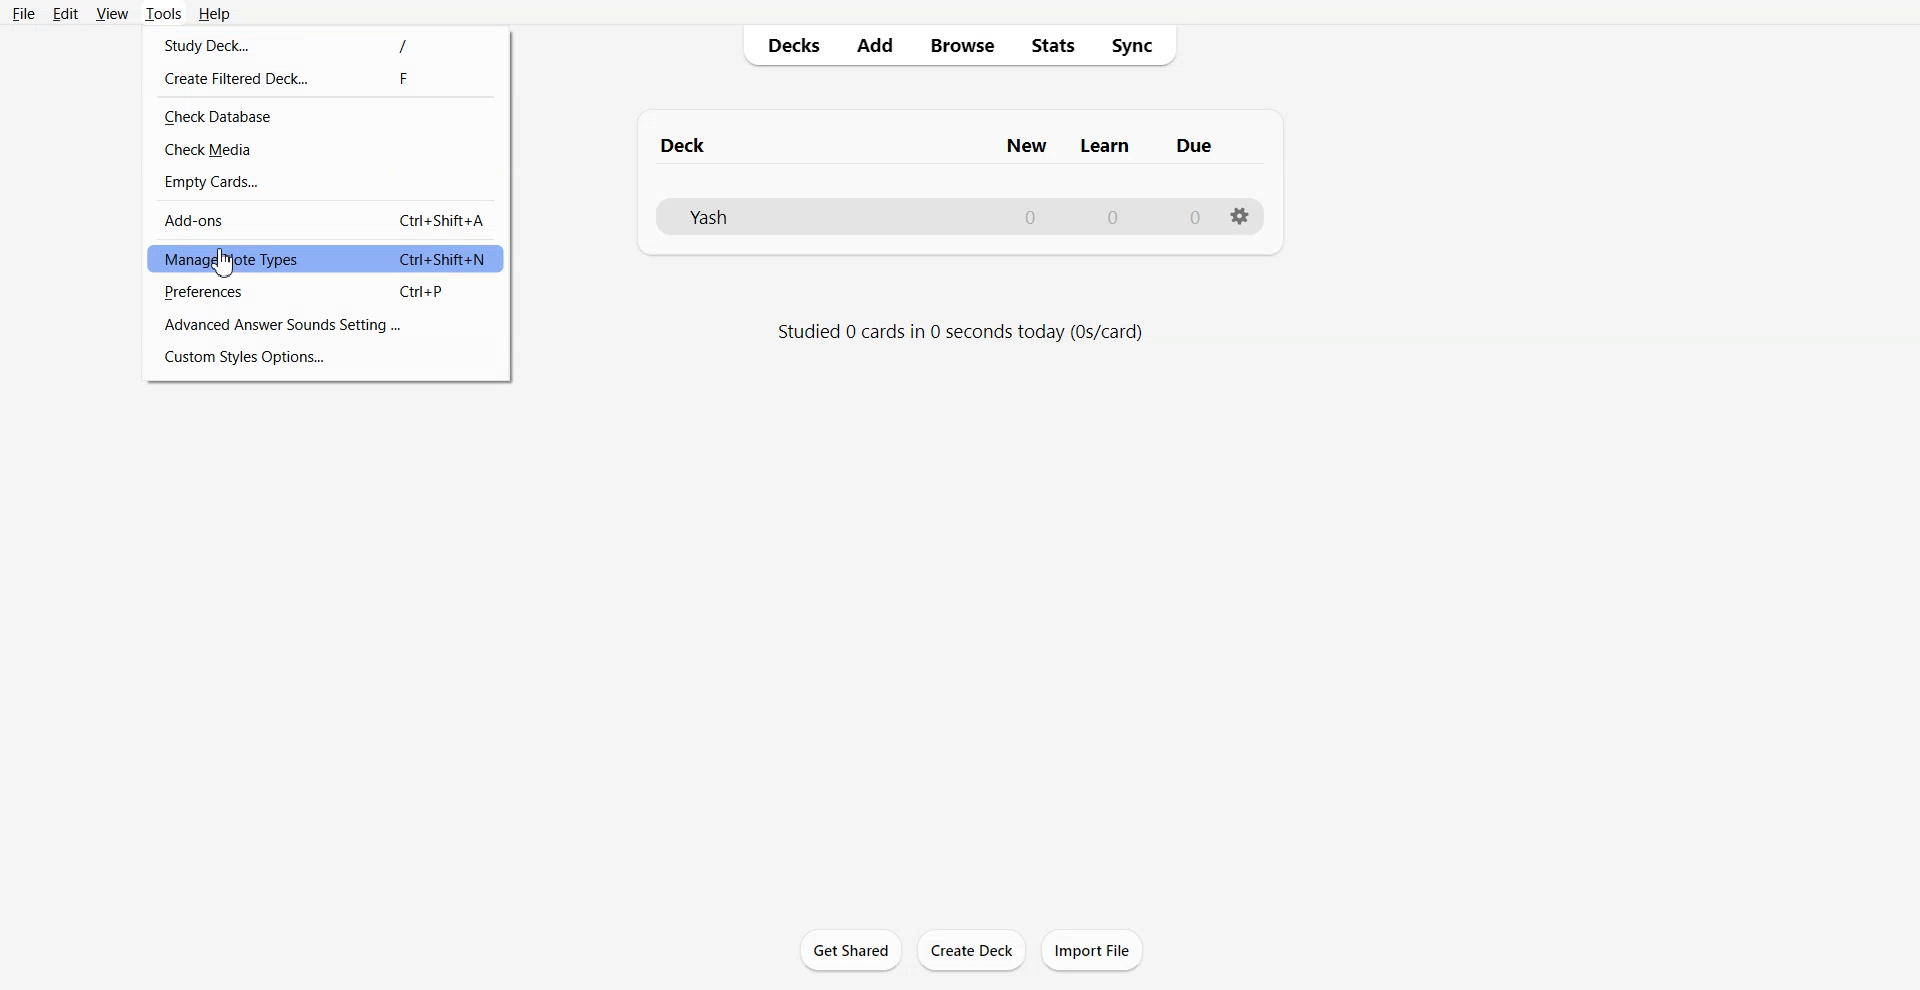 The height and width of the screenshot is (990, 1920). I want to click on File, so click(22, 13).